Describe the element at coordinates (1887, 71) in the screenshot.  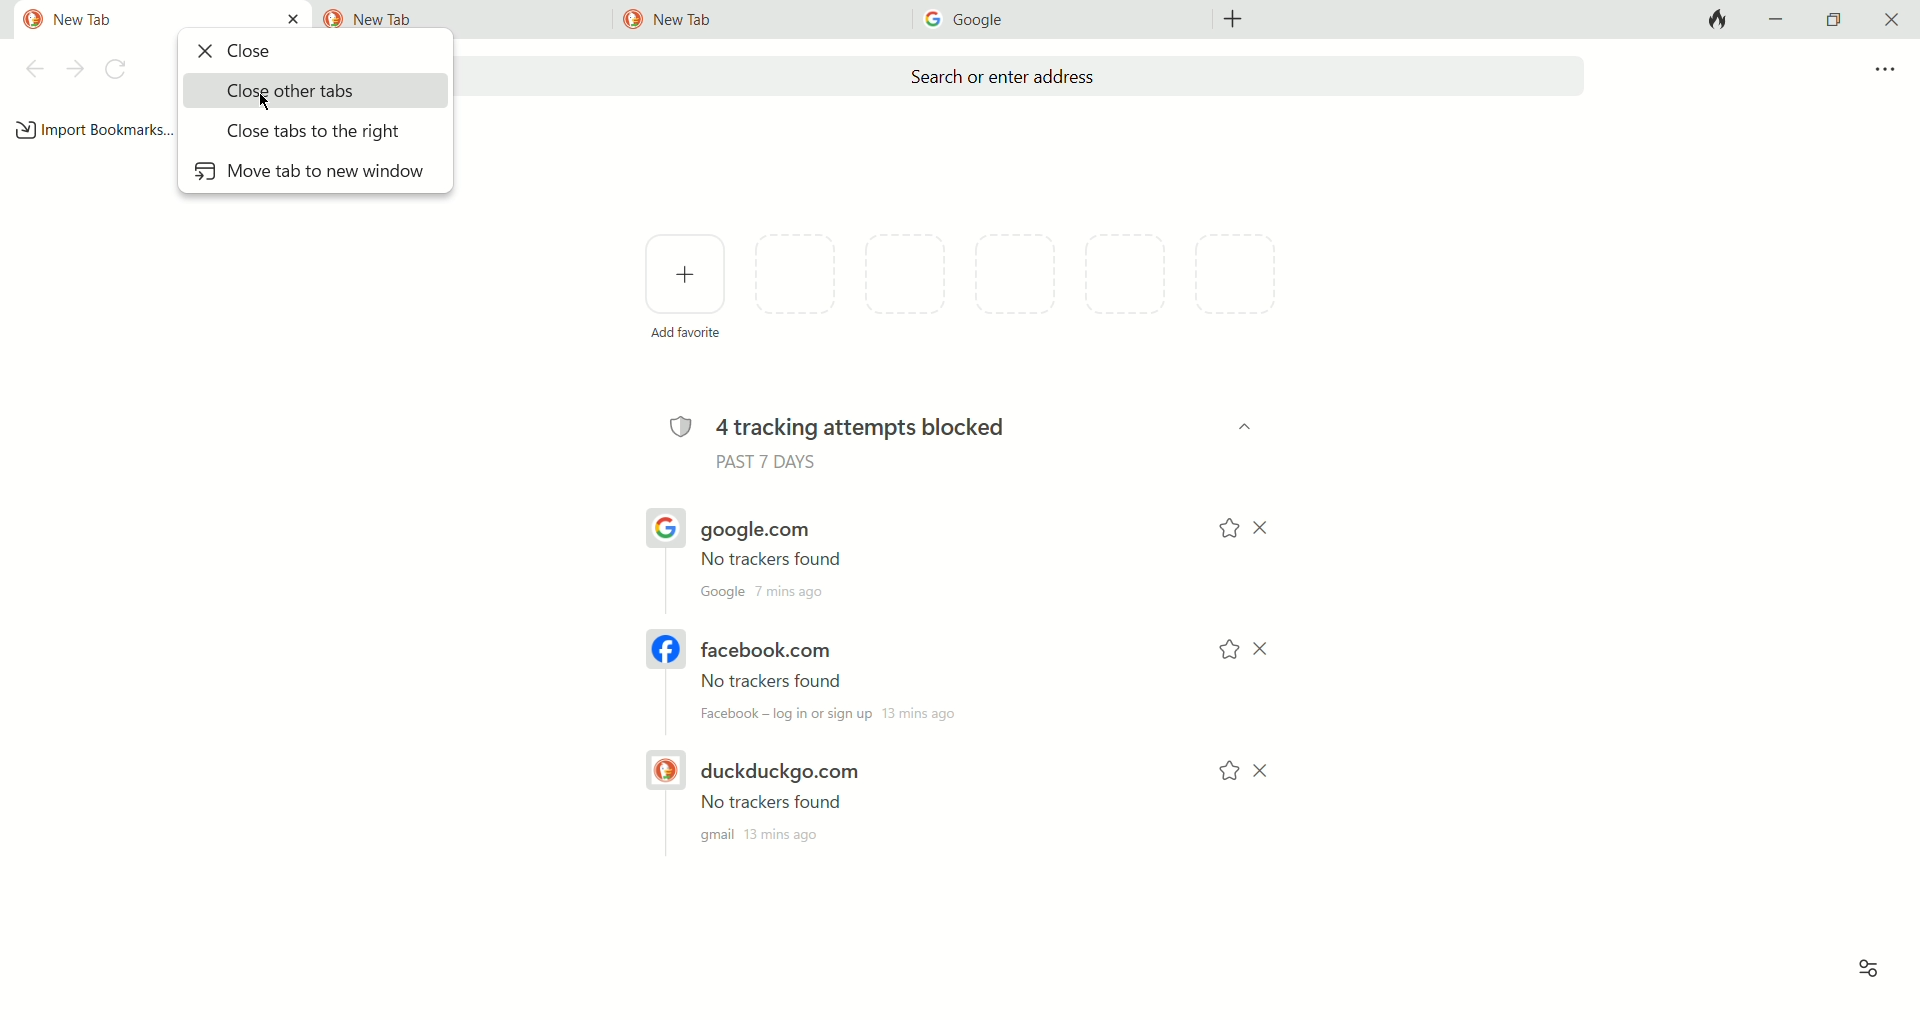
I see `more options` at that location.